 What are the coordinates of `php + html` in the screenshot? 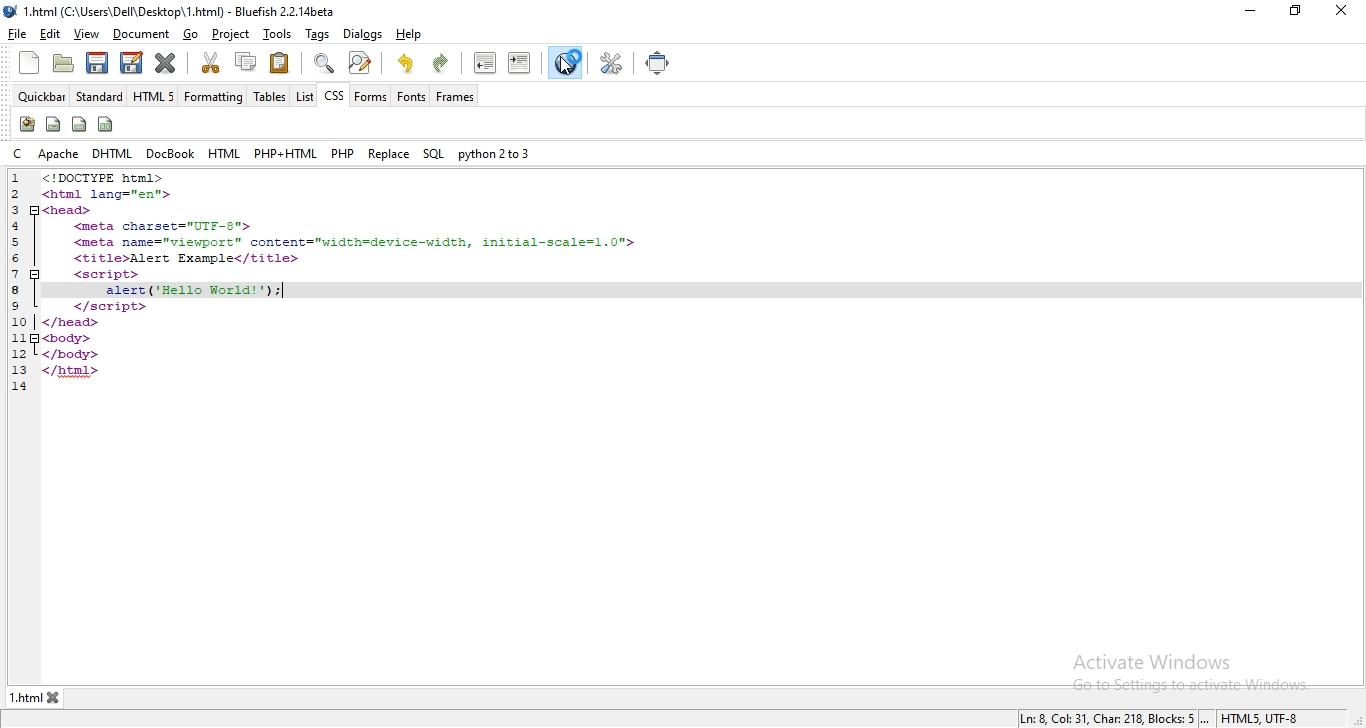 It's located at (284, 153).